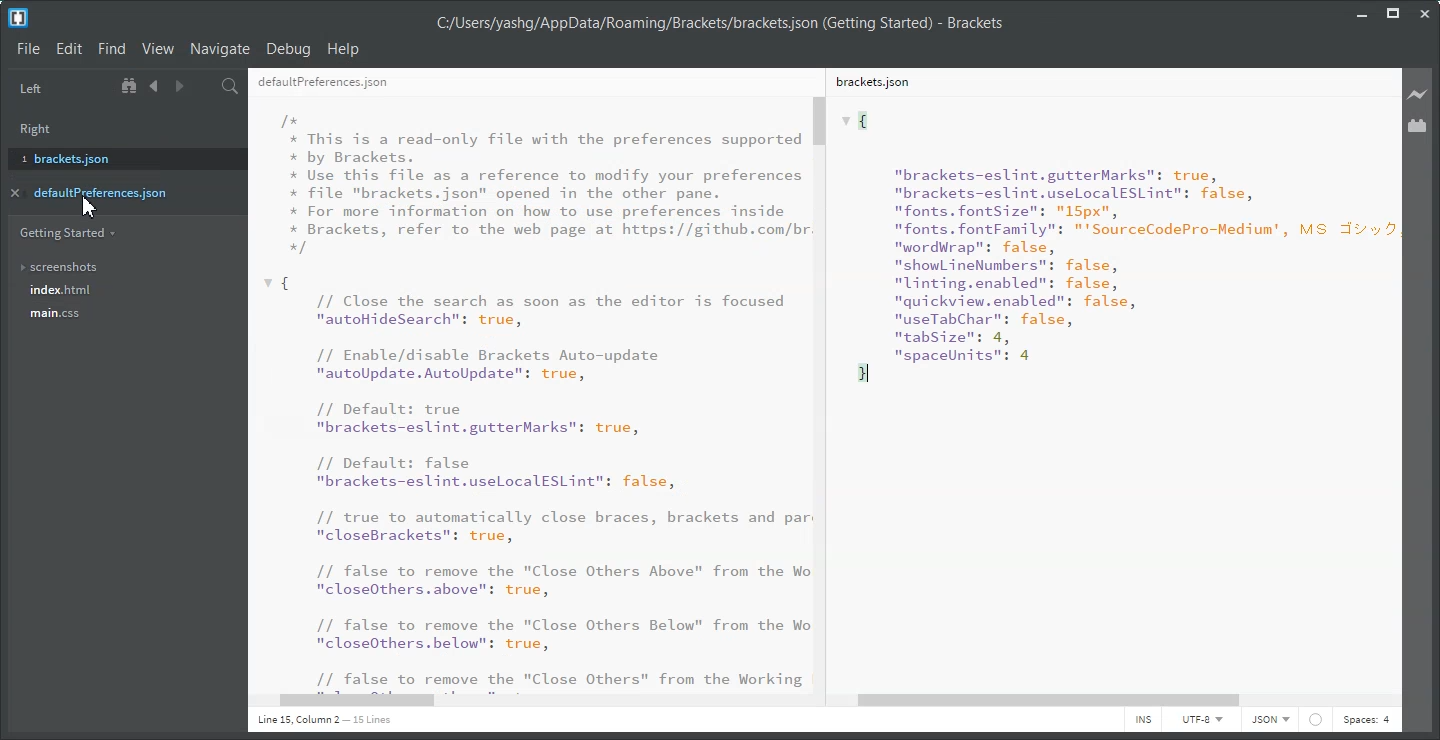 The width and height of the screenshot is (1440, 740). What do you see at coordinates (522, 81) in the screenshot?
I see `defaultpreferences.json File` at bounding box center [522, 81].